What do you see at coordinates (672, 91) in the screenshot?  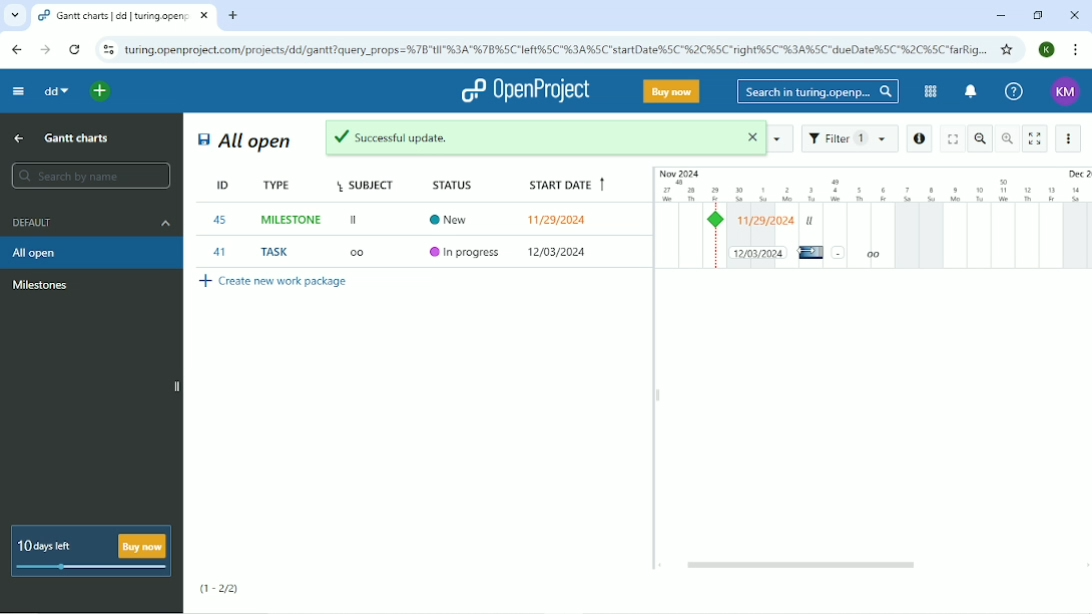 I see `Buy now` at bounding box center [672, 91].